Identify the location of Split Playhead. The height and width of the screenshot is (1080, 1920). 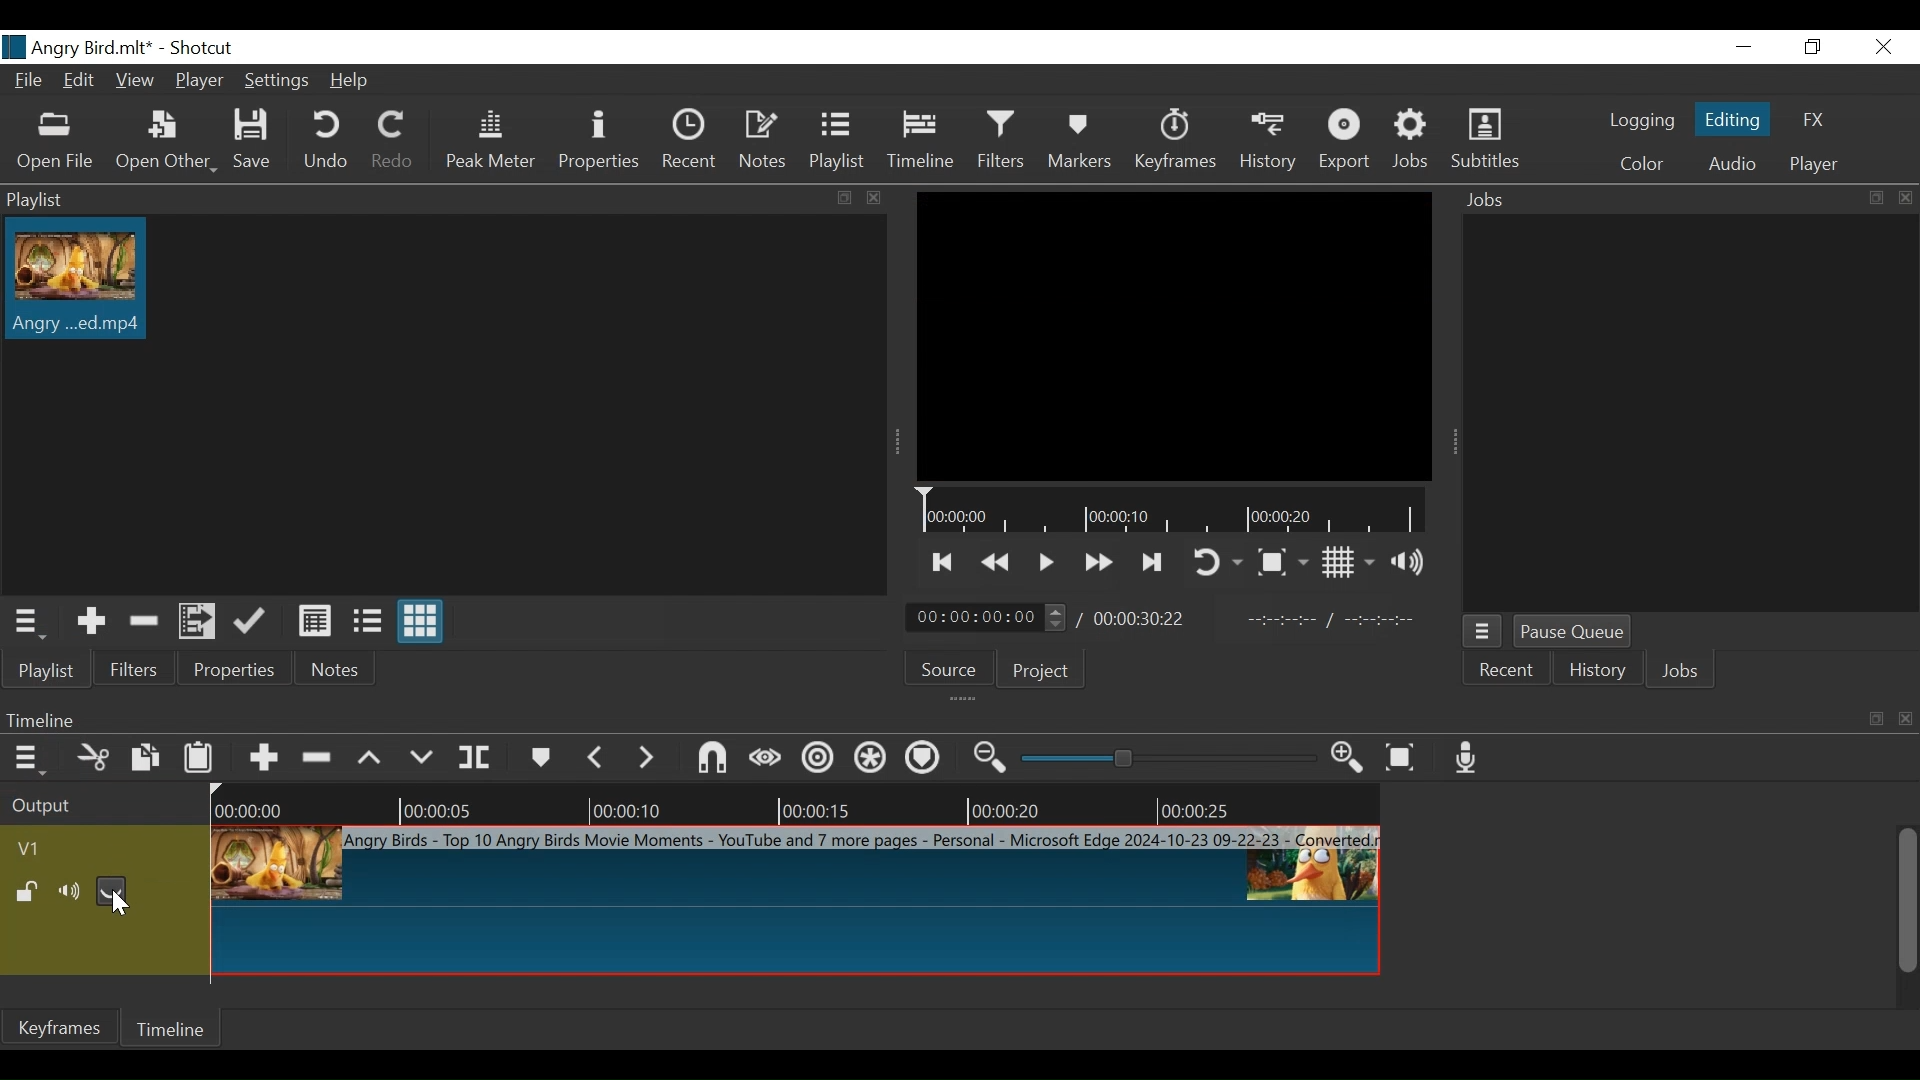
(473, 758).